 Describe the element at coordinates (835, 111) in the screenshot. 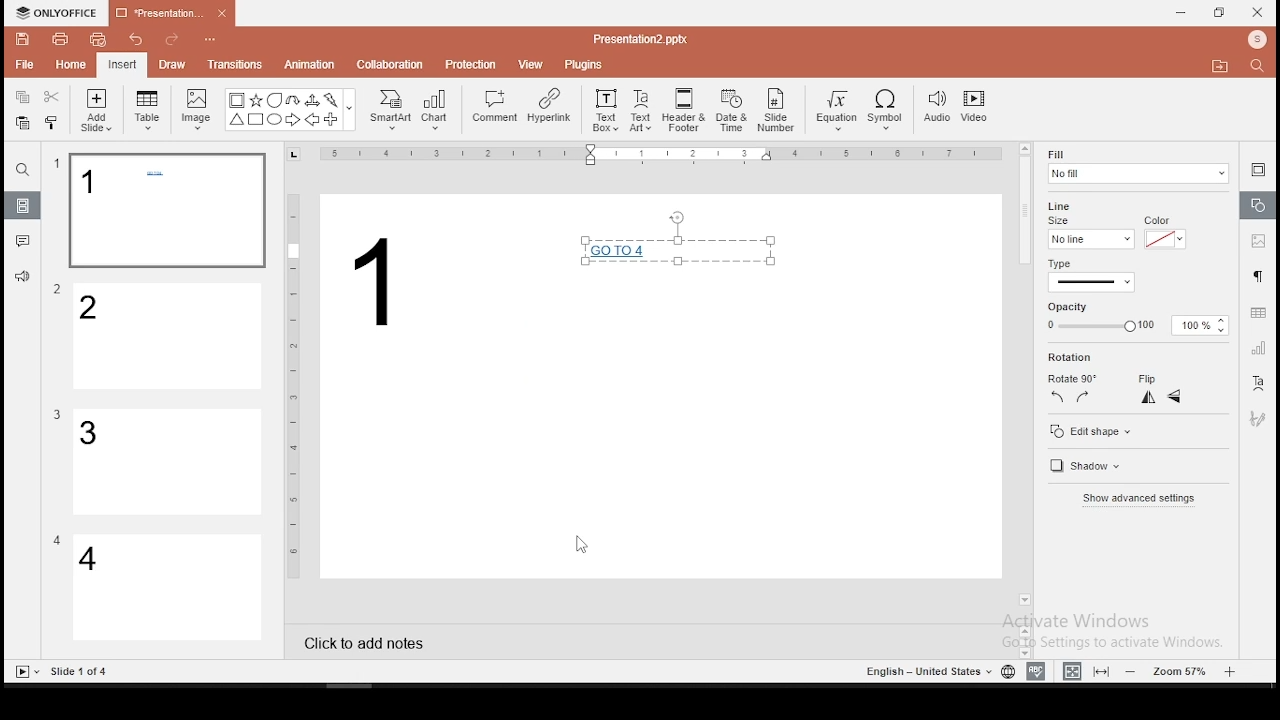

I see `equation` at that location.